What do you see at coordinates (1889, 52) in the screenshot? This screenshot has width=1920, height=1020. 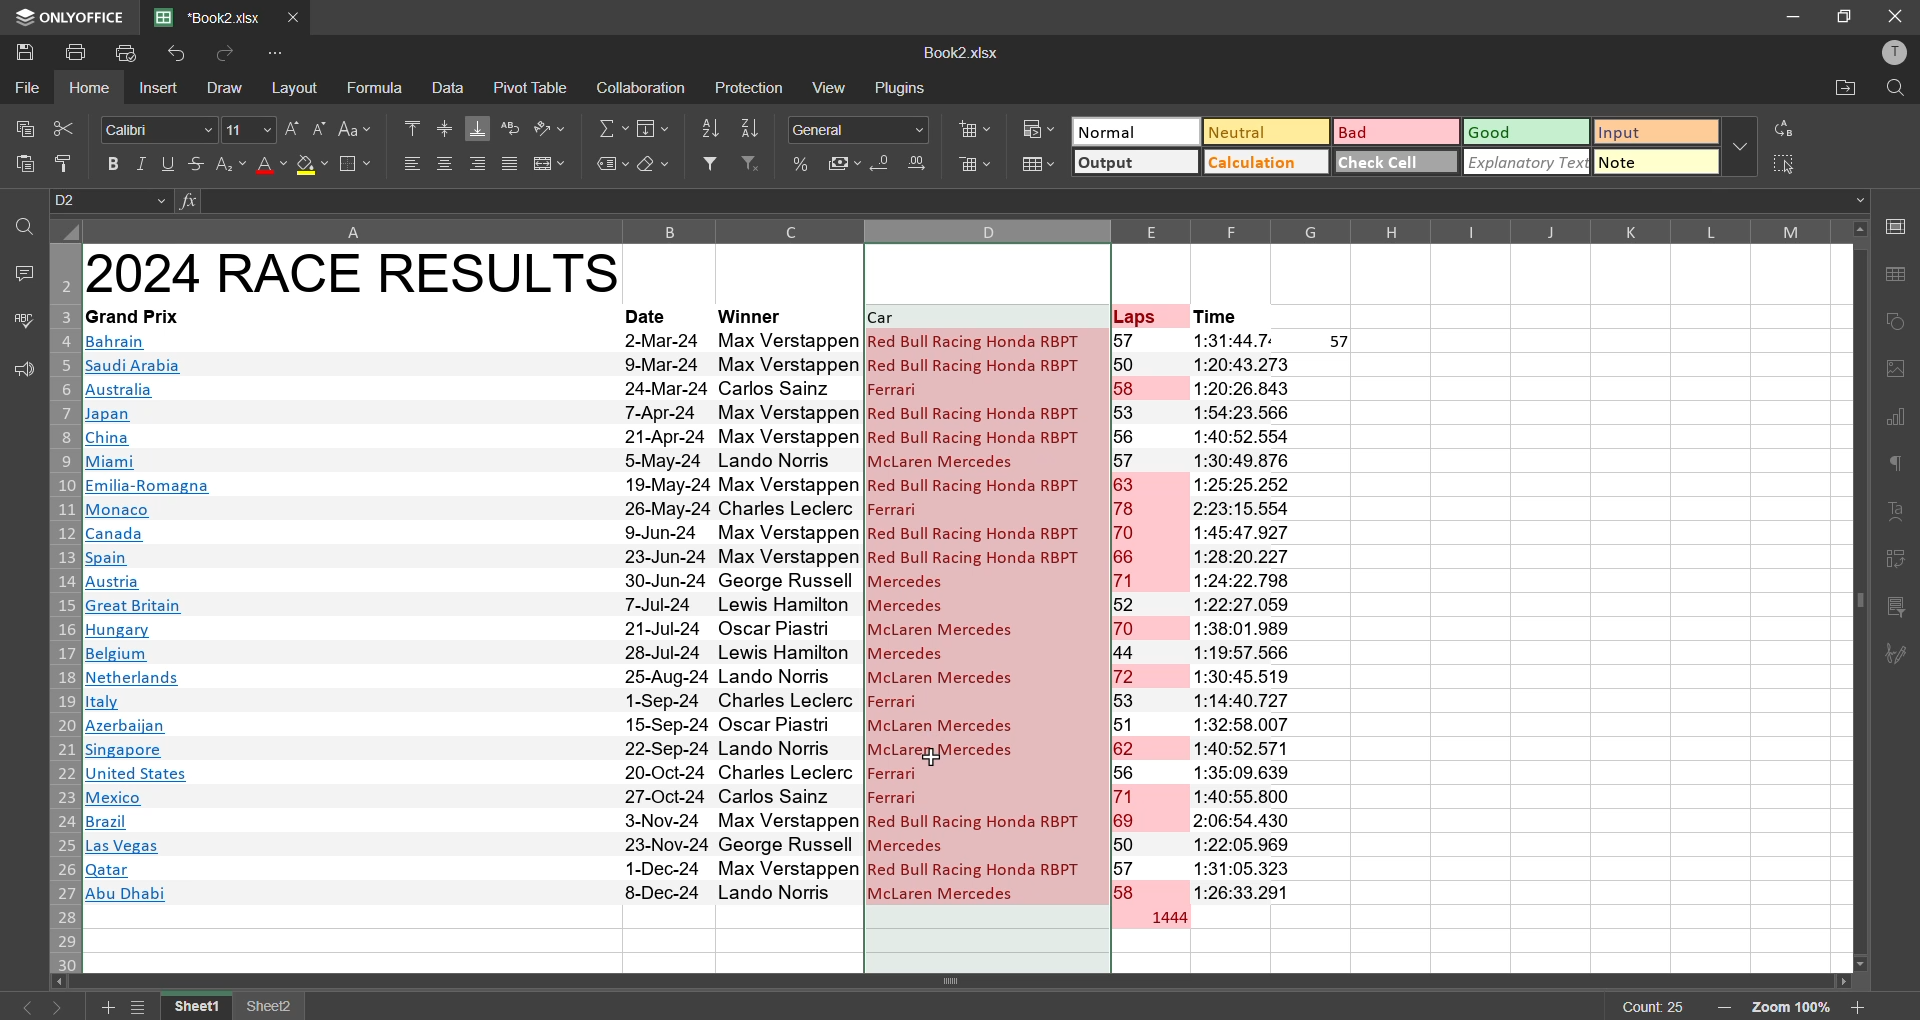 I see `profile` at bounding box center [1889, 52].